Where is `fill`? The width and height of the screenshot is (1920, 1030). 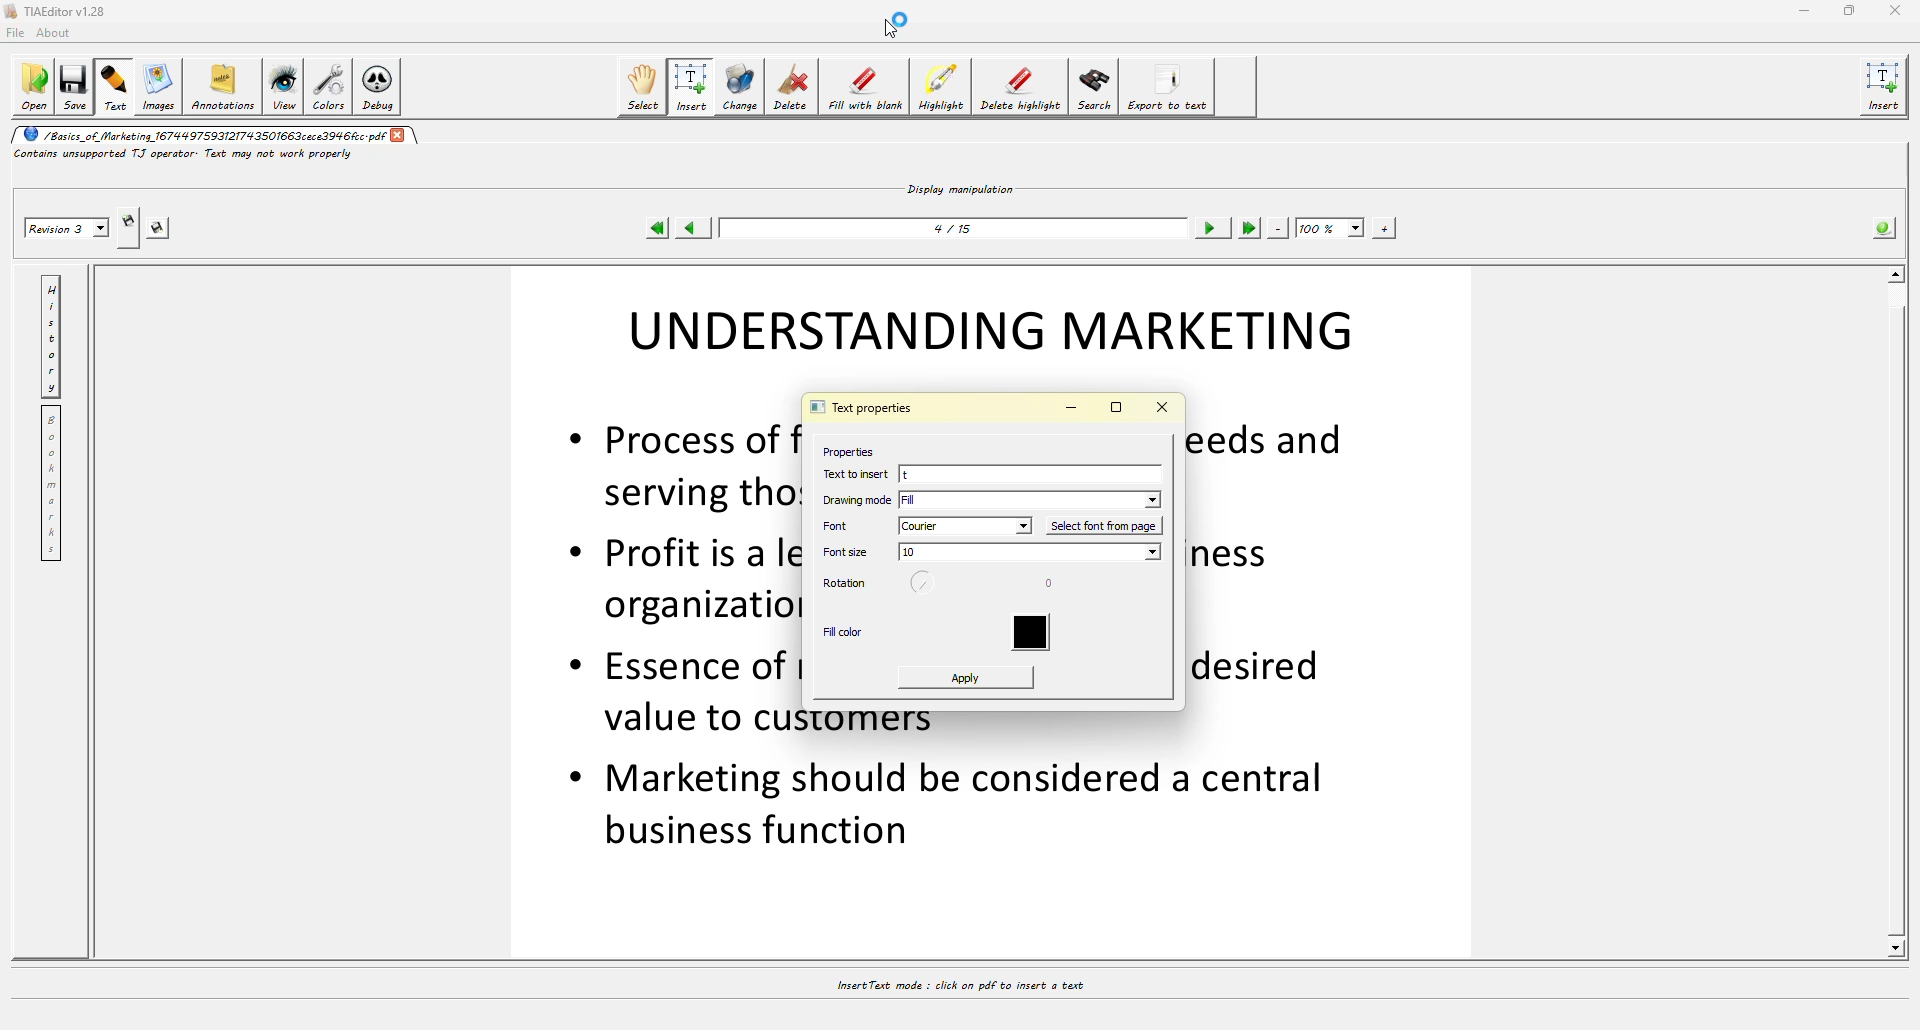
fill is located at coordinates (1033, 499).